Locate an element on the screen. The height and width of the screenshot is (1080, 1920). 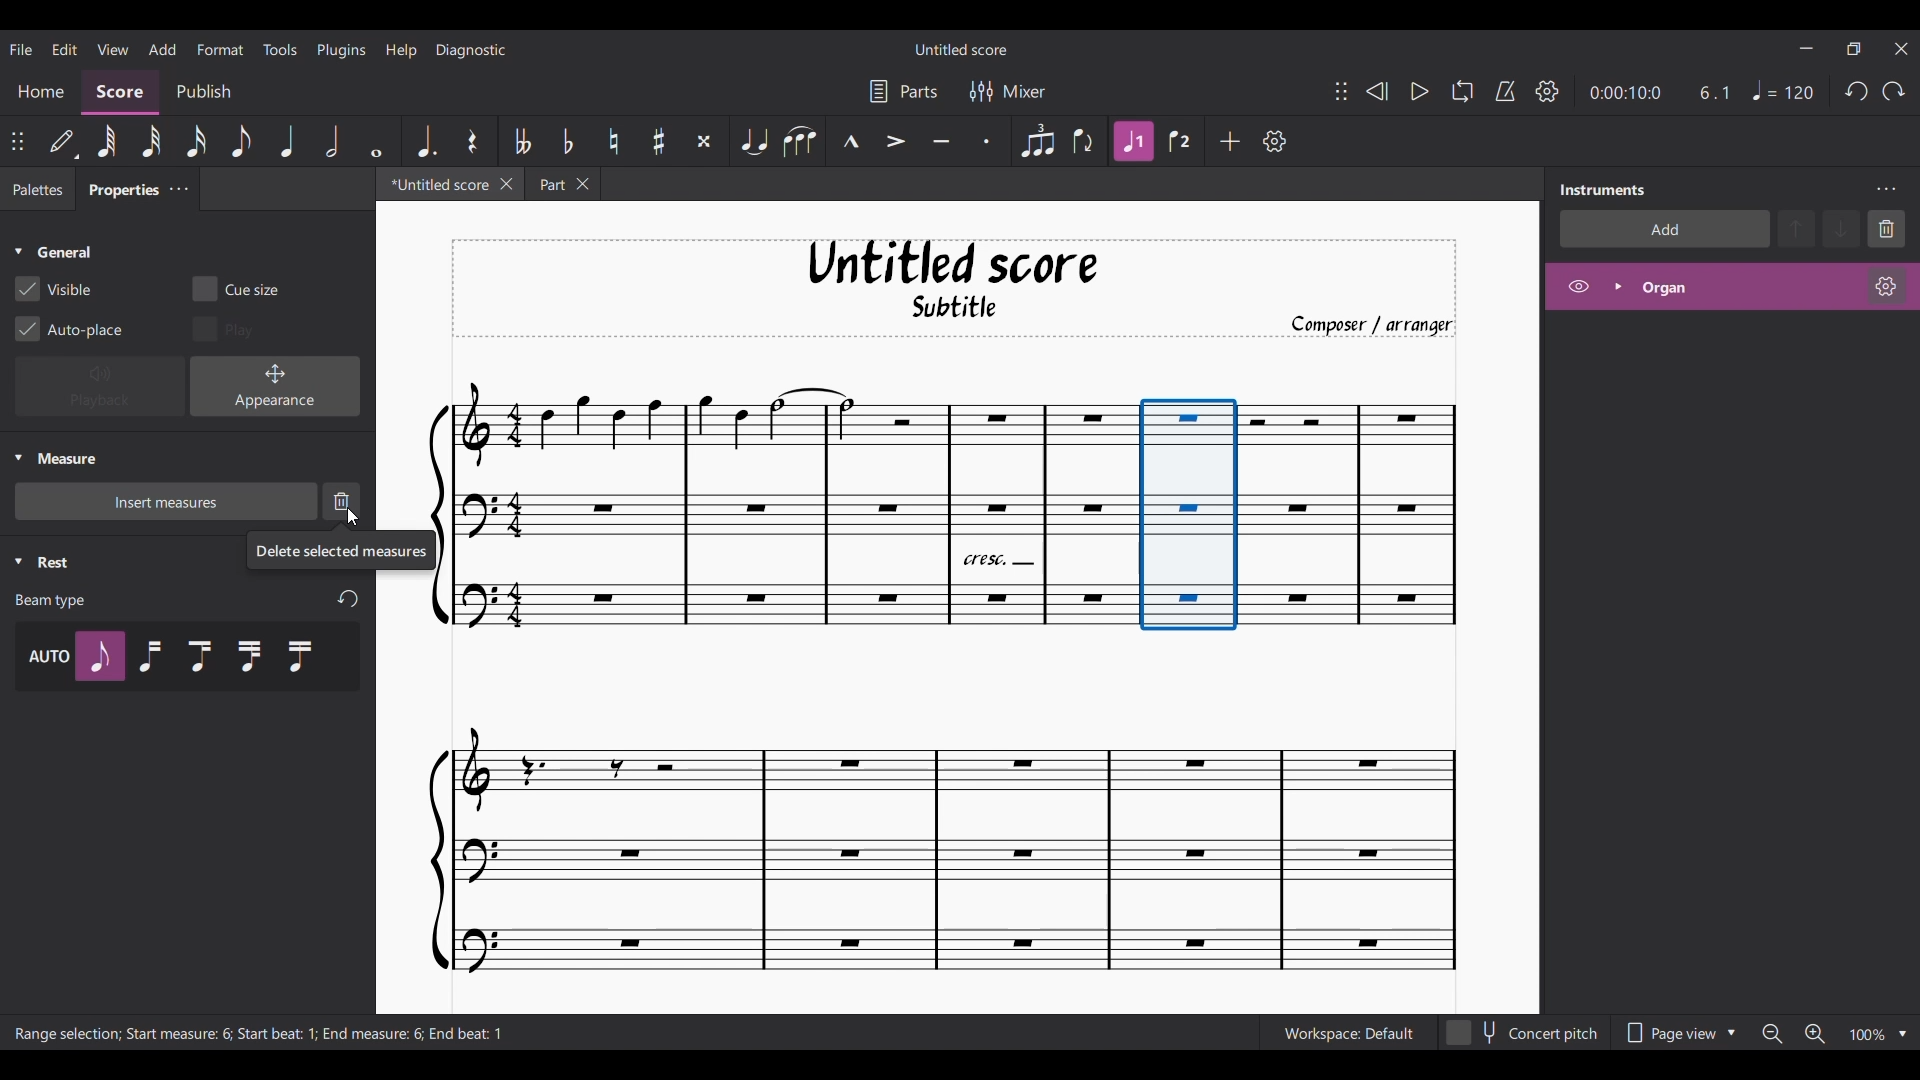
Augmentation dot is located at coordinates (425, 141).